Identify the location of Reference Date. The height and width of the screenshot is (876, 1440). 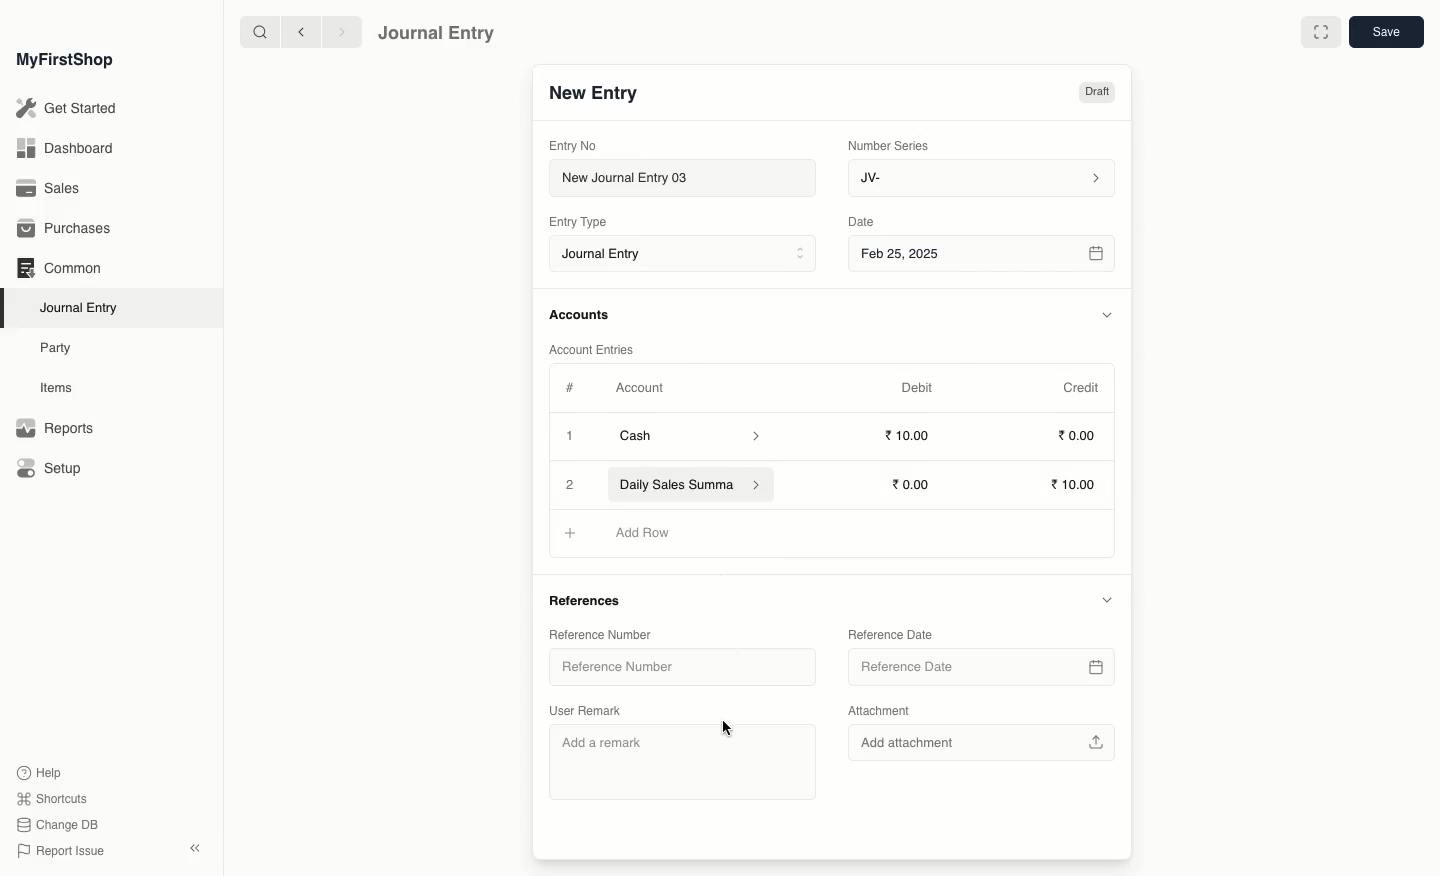
(889, 633).